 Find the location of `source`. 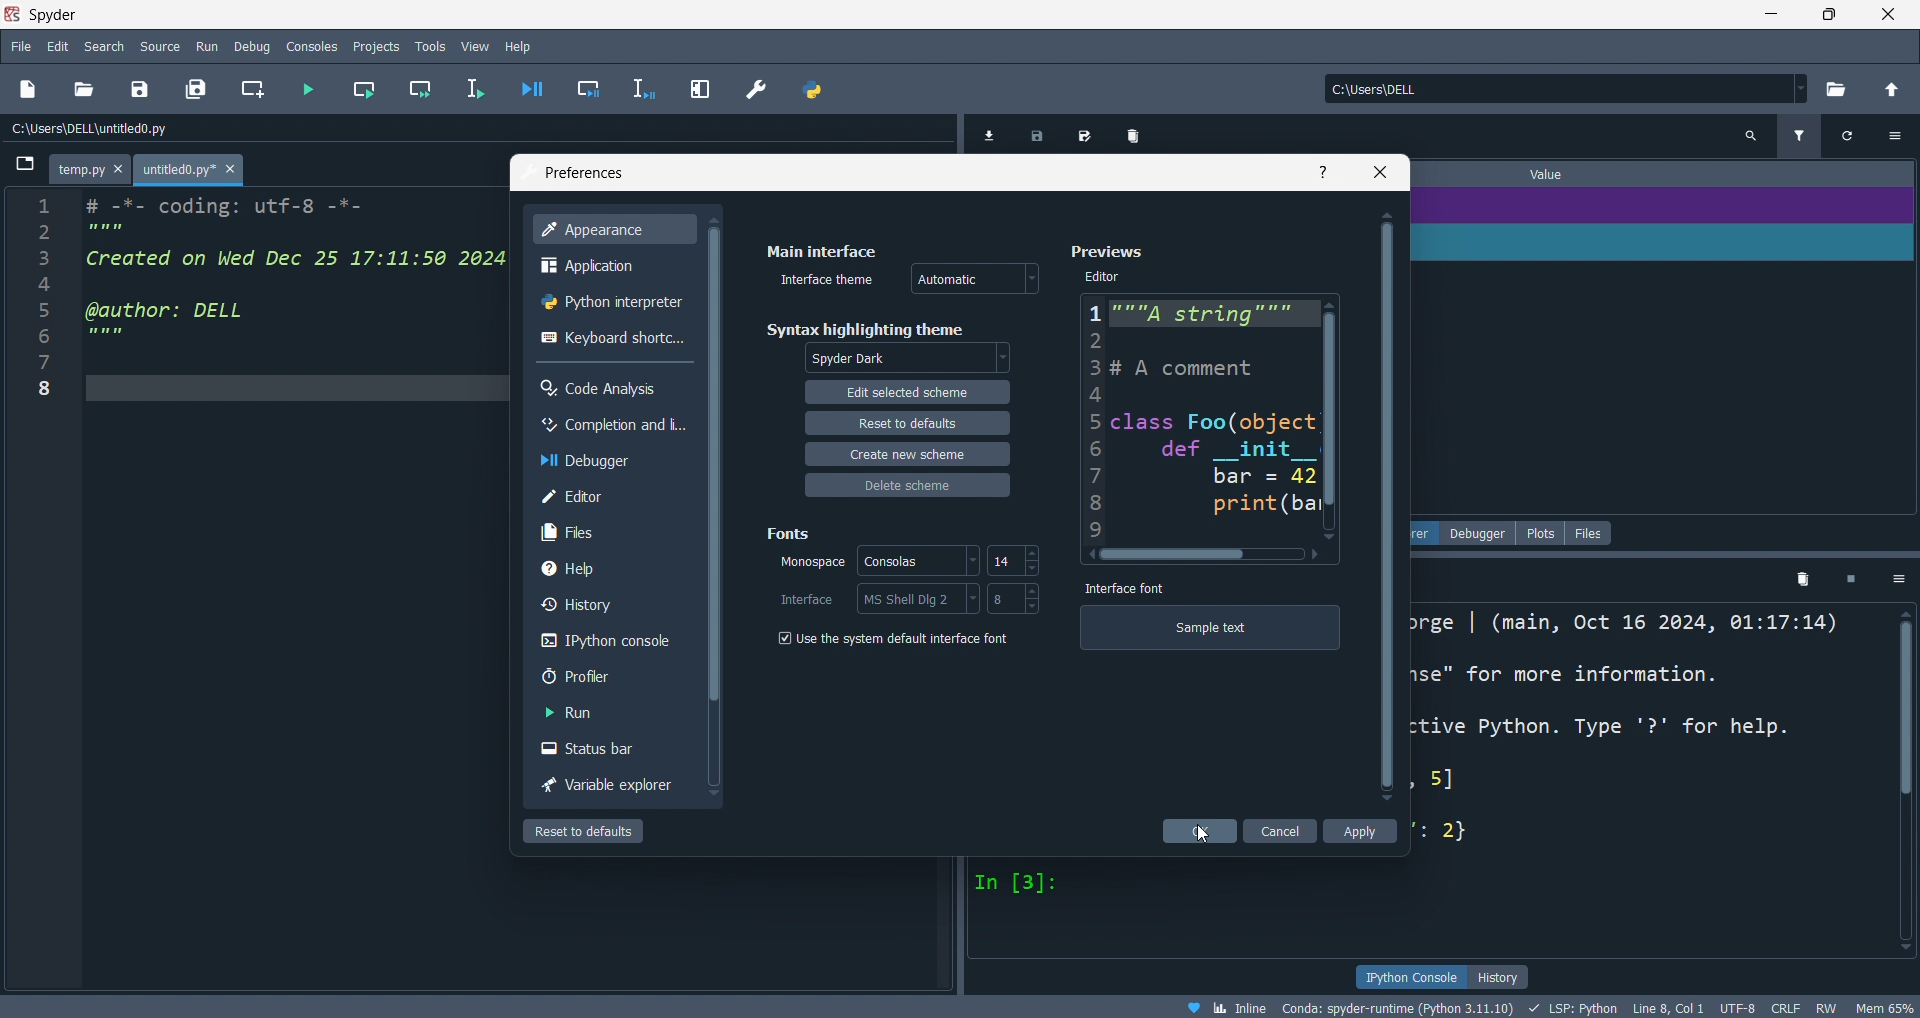

source is located at coordinates (160, 46).